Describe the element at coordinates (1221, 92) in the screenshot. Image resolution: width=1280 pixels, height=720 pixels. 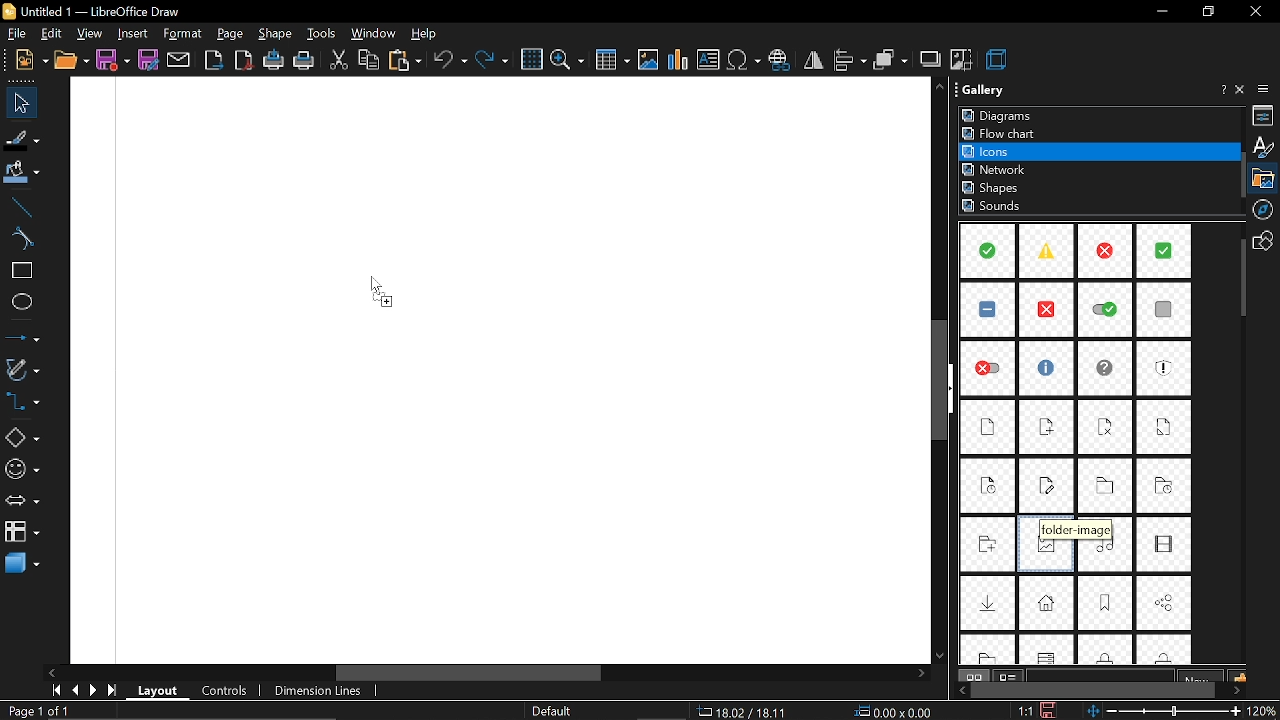
I see `help` at that location.